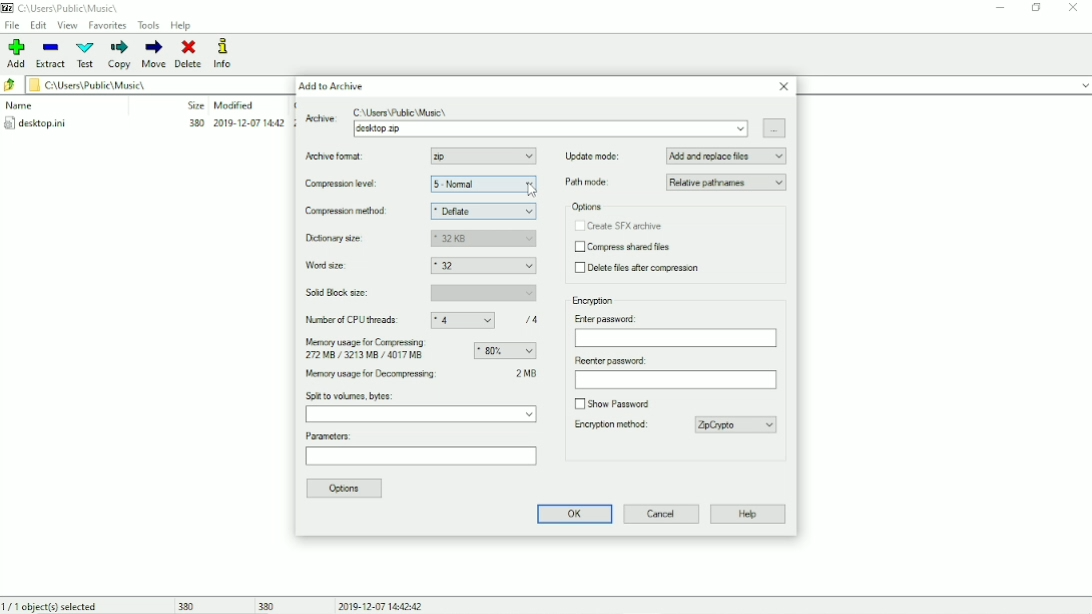  I want to click on Memory usage for Decompressing, so click(402, 376).